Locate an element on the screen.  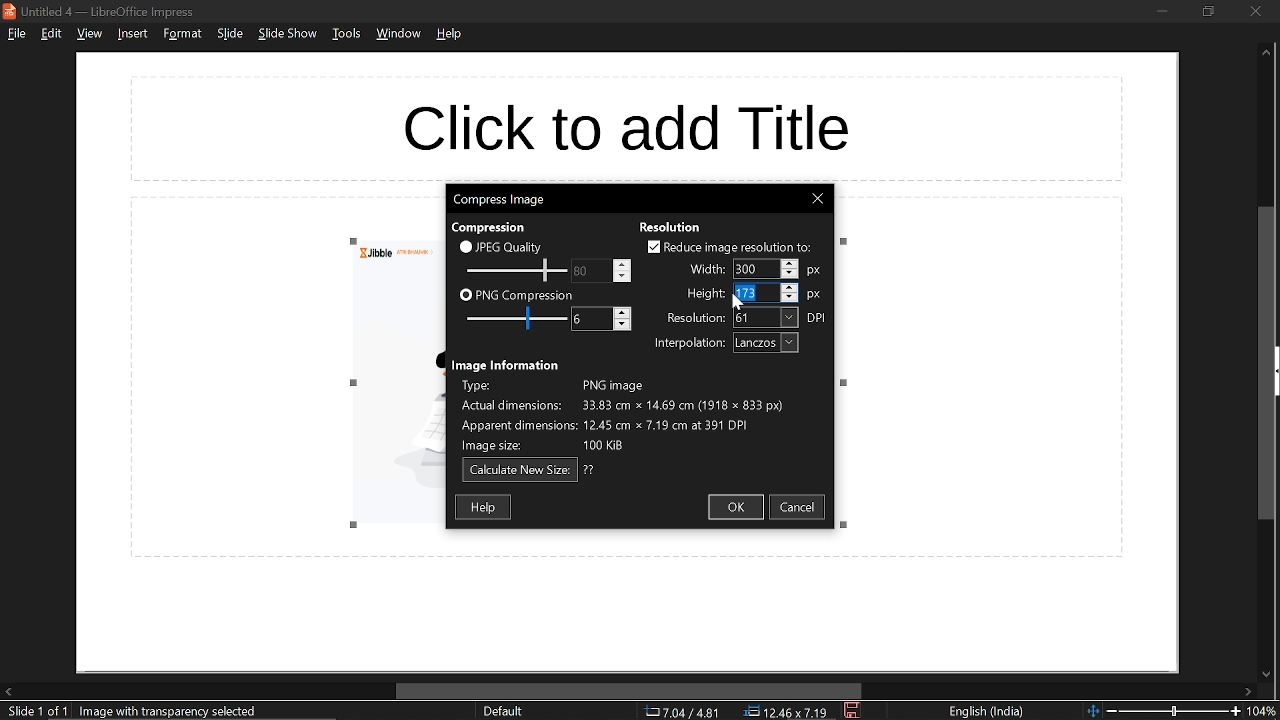
interpolation is located at coordinates (765, 343).